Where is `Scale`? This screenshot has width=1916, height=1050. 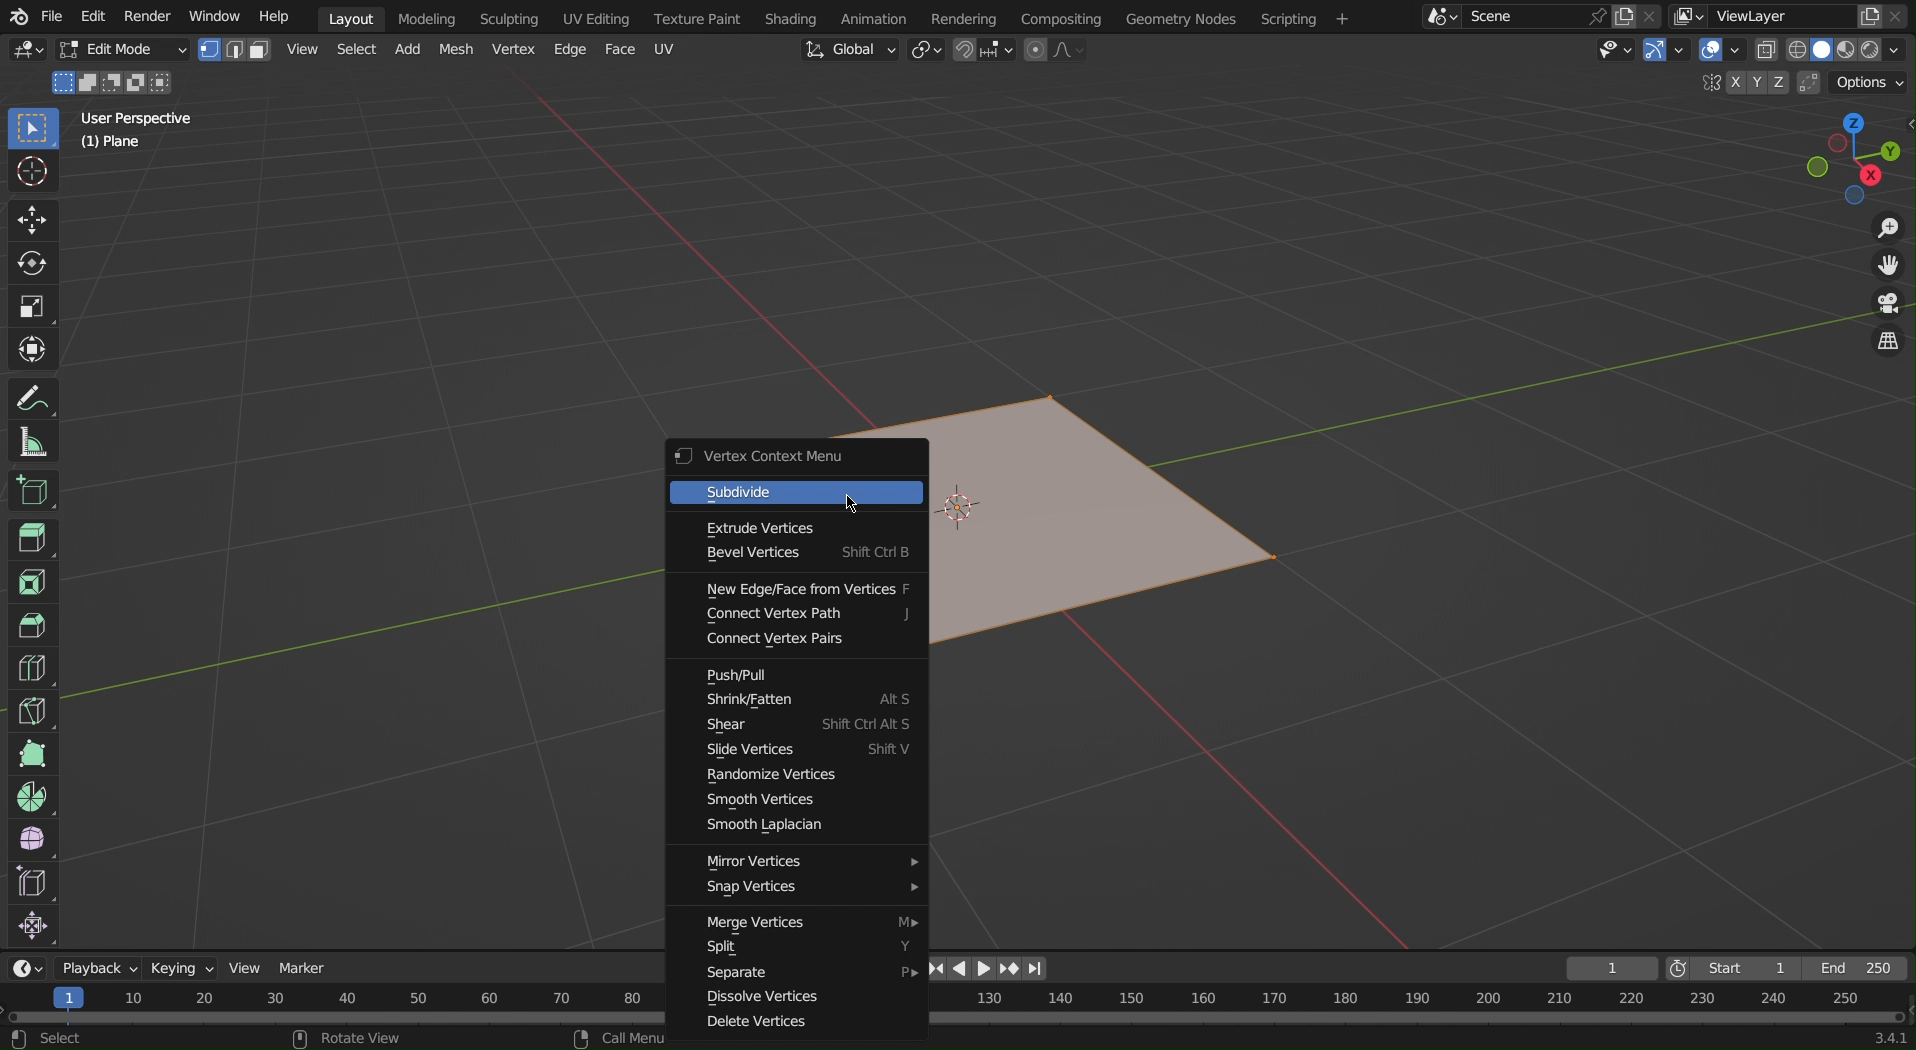 Scale is located at coordinates (35, 304).